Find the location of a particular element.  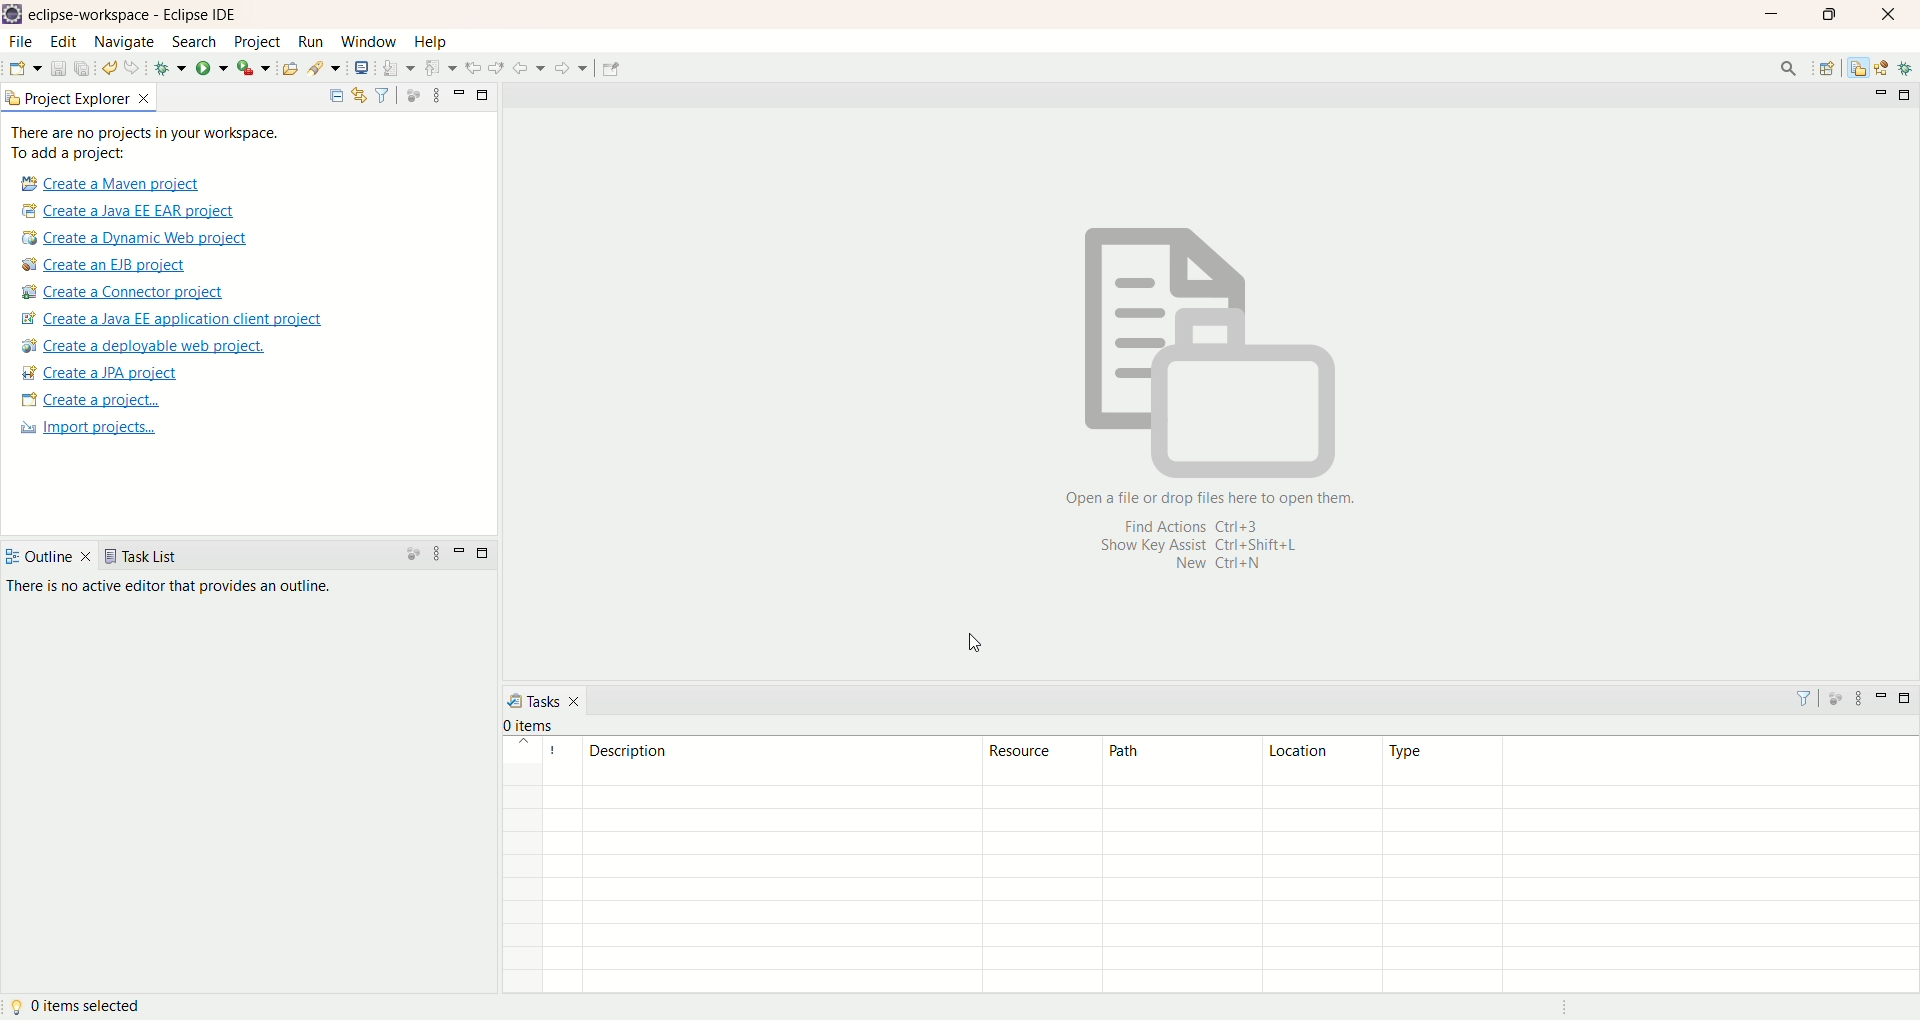

edit is located at coordinates (61, 43).